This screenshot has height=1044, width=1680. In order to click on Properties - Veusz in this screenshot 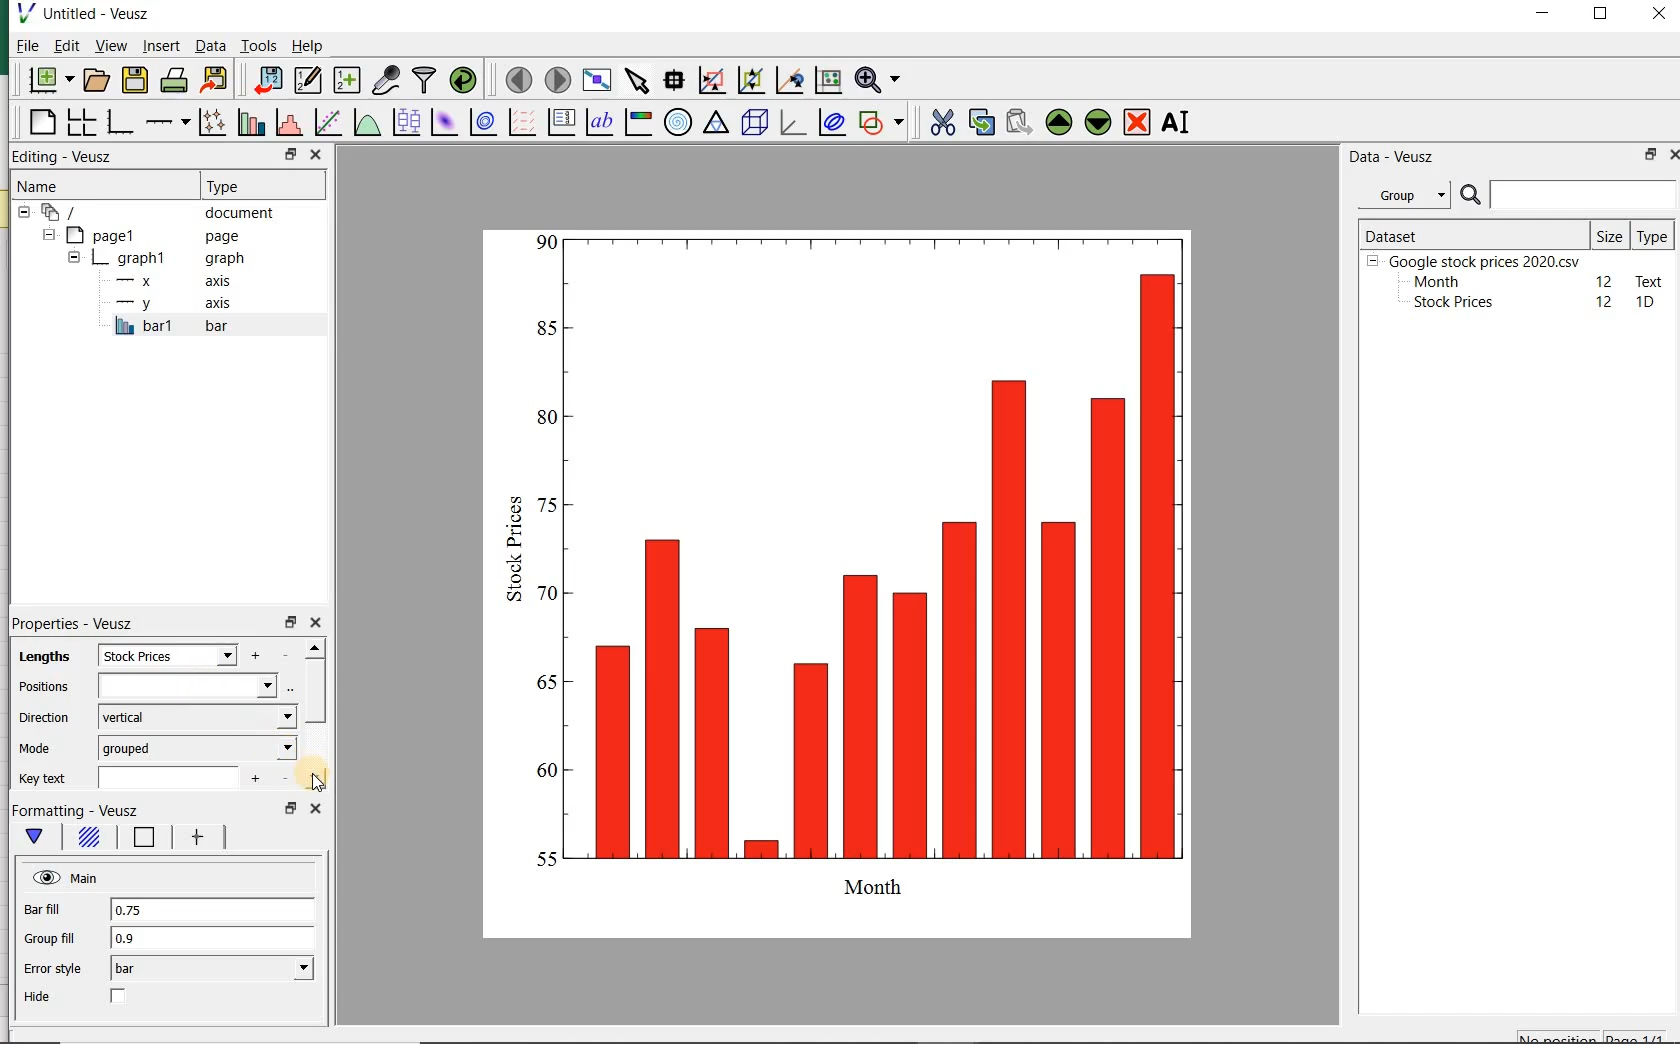, I will do `click(78, 624)`.